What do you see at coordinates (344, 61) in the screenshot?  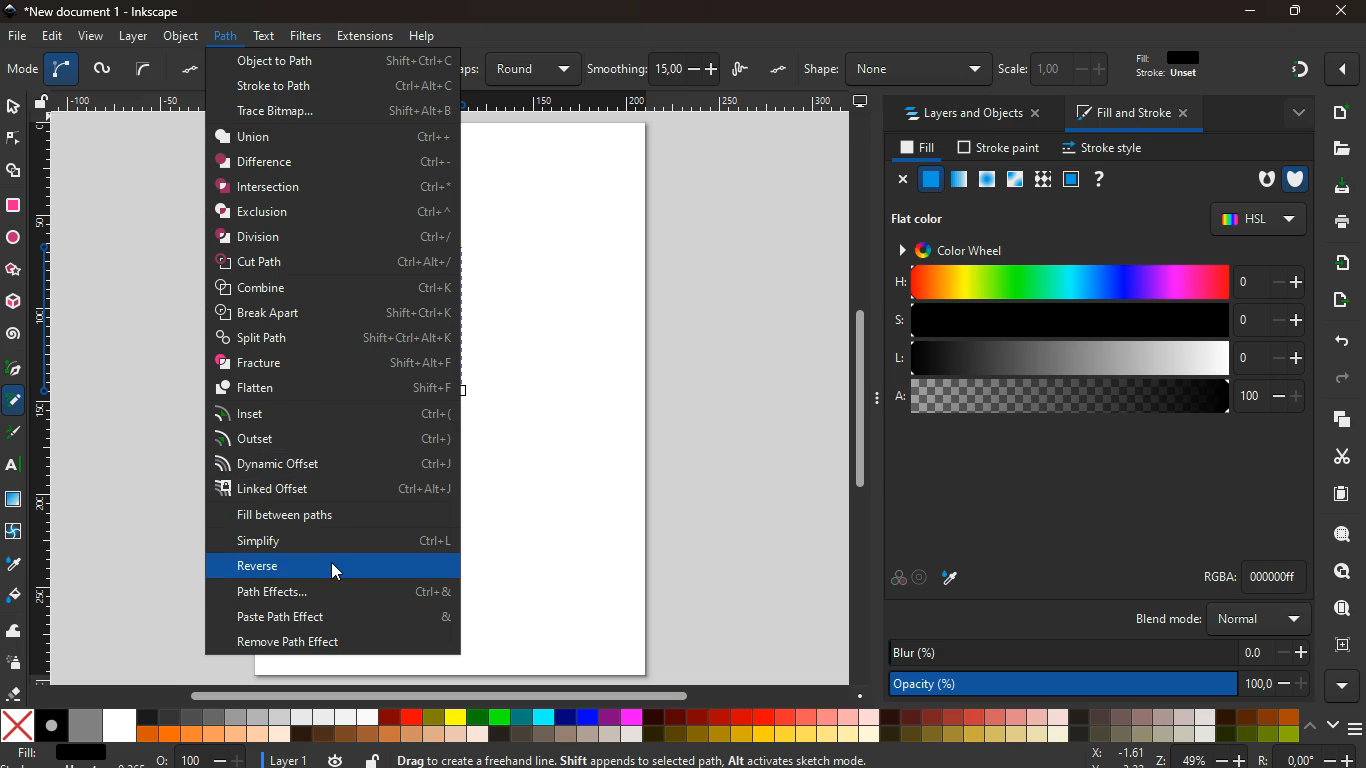 I see `object to path` at bounding box center [344, 61].